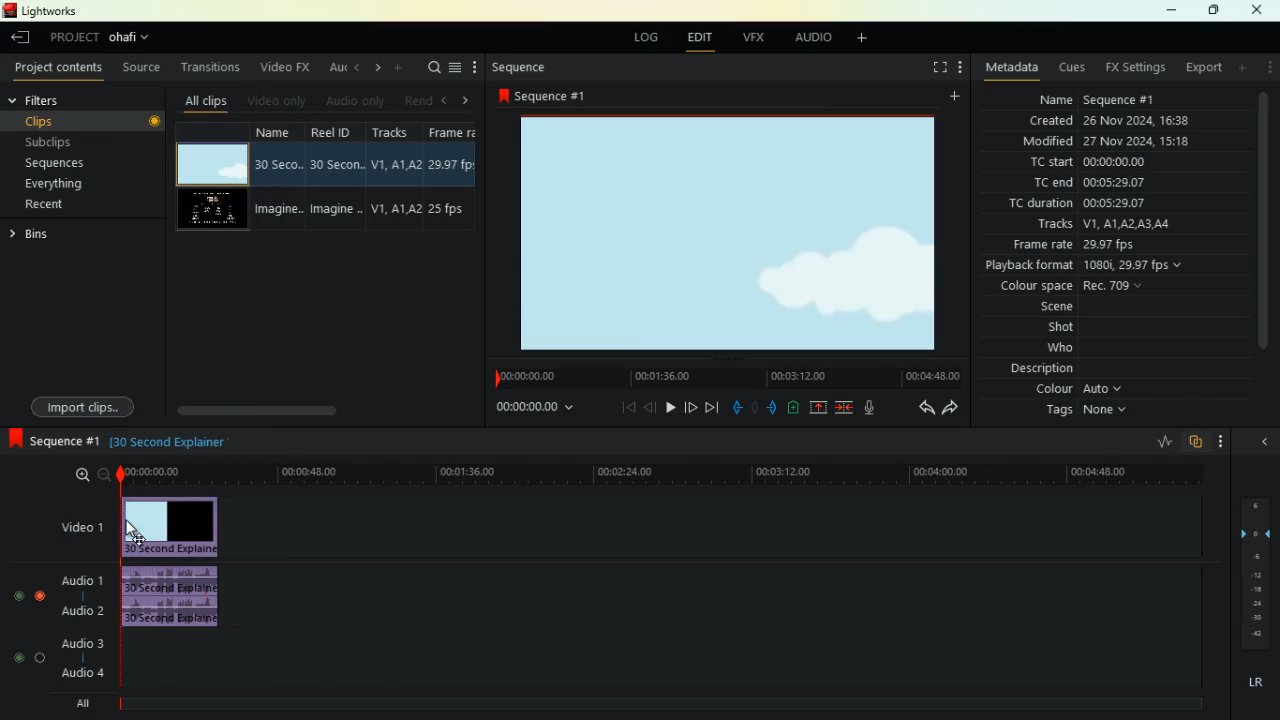 The image size is (1280, 720). What do you see at coordinates (1261, 9) in the screenshot?
I see `close` at bounding box center [1261, 9].